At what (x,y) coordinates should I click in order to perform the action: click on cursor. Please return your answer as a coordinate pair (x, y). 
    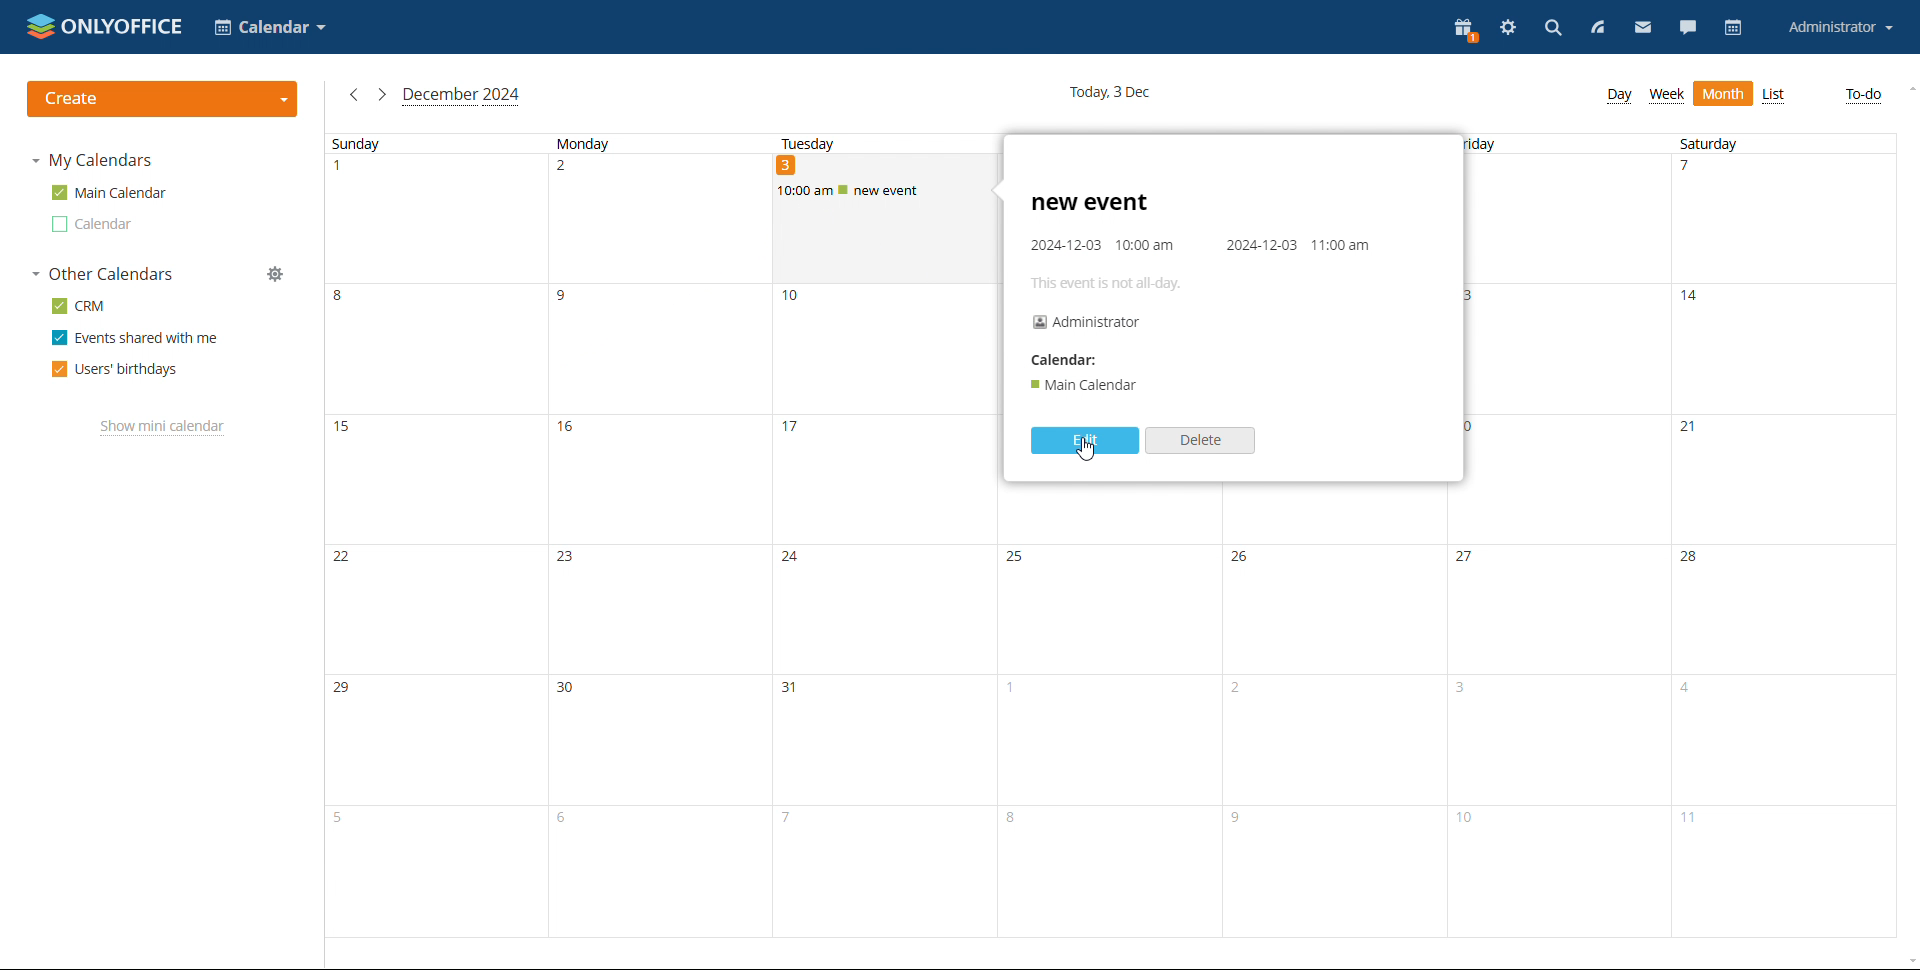
    Looking at the image, I should click on (809, 204).